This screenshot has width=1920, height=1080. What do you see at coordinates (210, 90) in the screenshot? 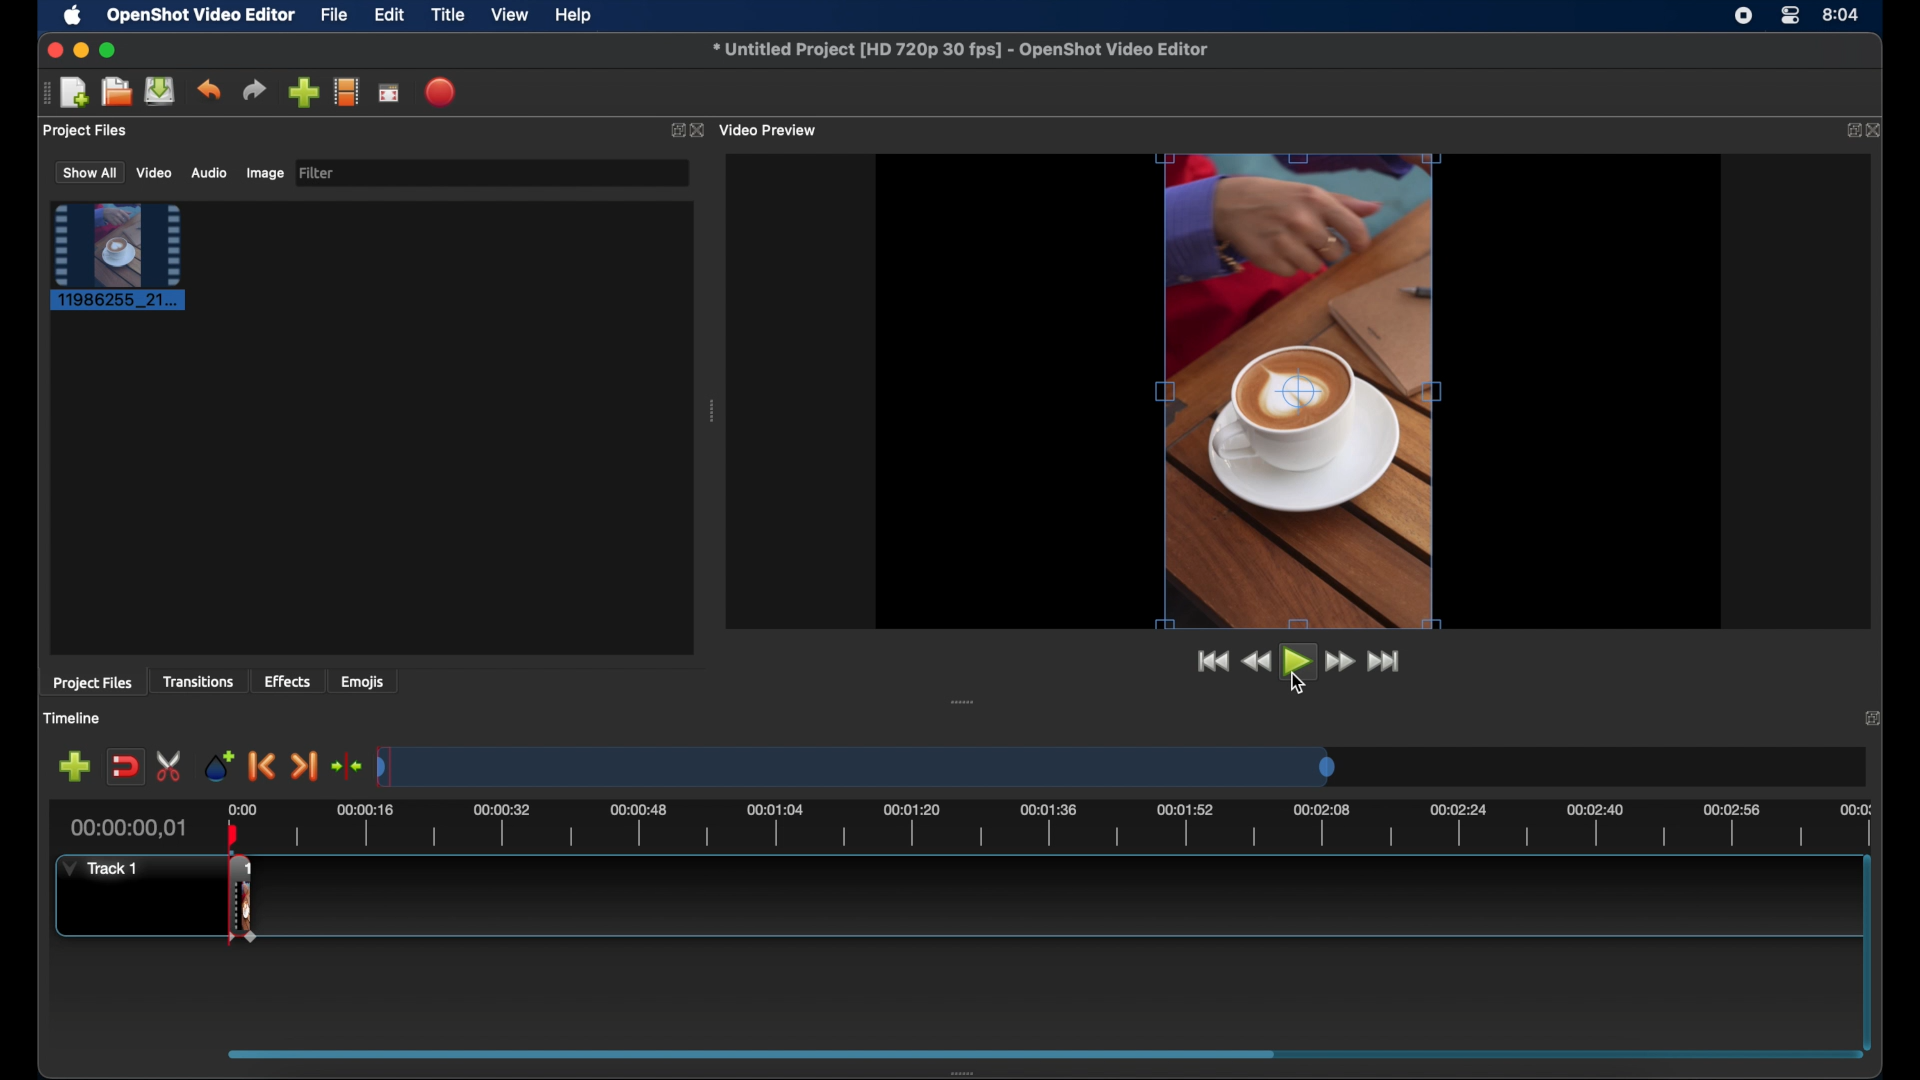
I see `undo` at bounding box center [210, 90].